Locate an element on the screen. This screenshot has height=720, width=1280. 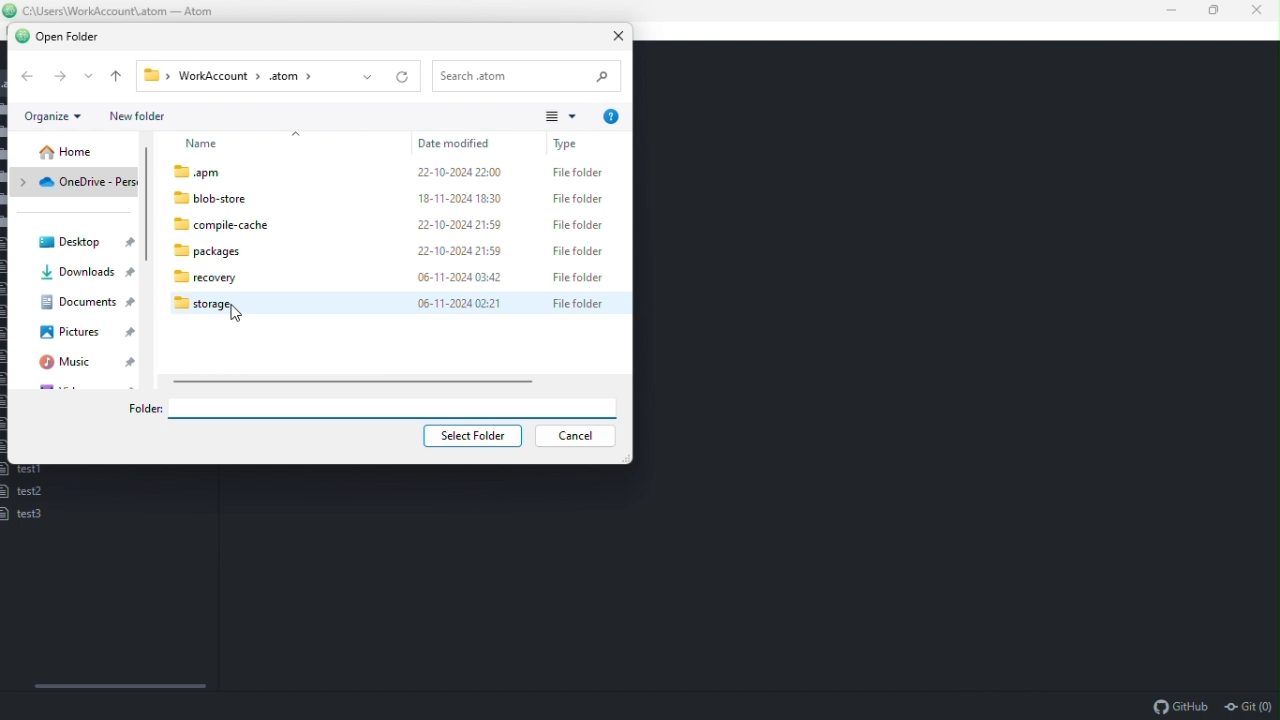
Open folder is located at coordinates (59, 38).